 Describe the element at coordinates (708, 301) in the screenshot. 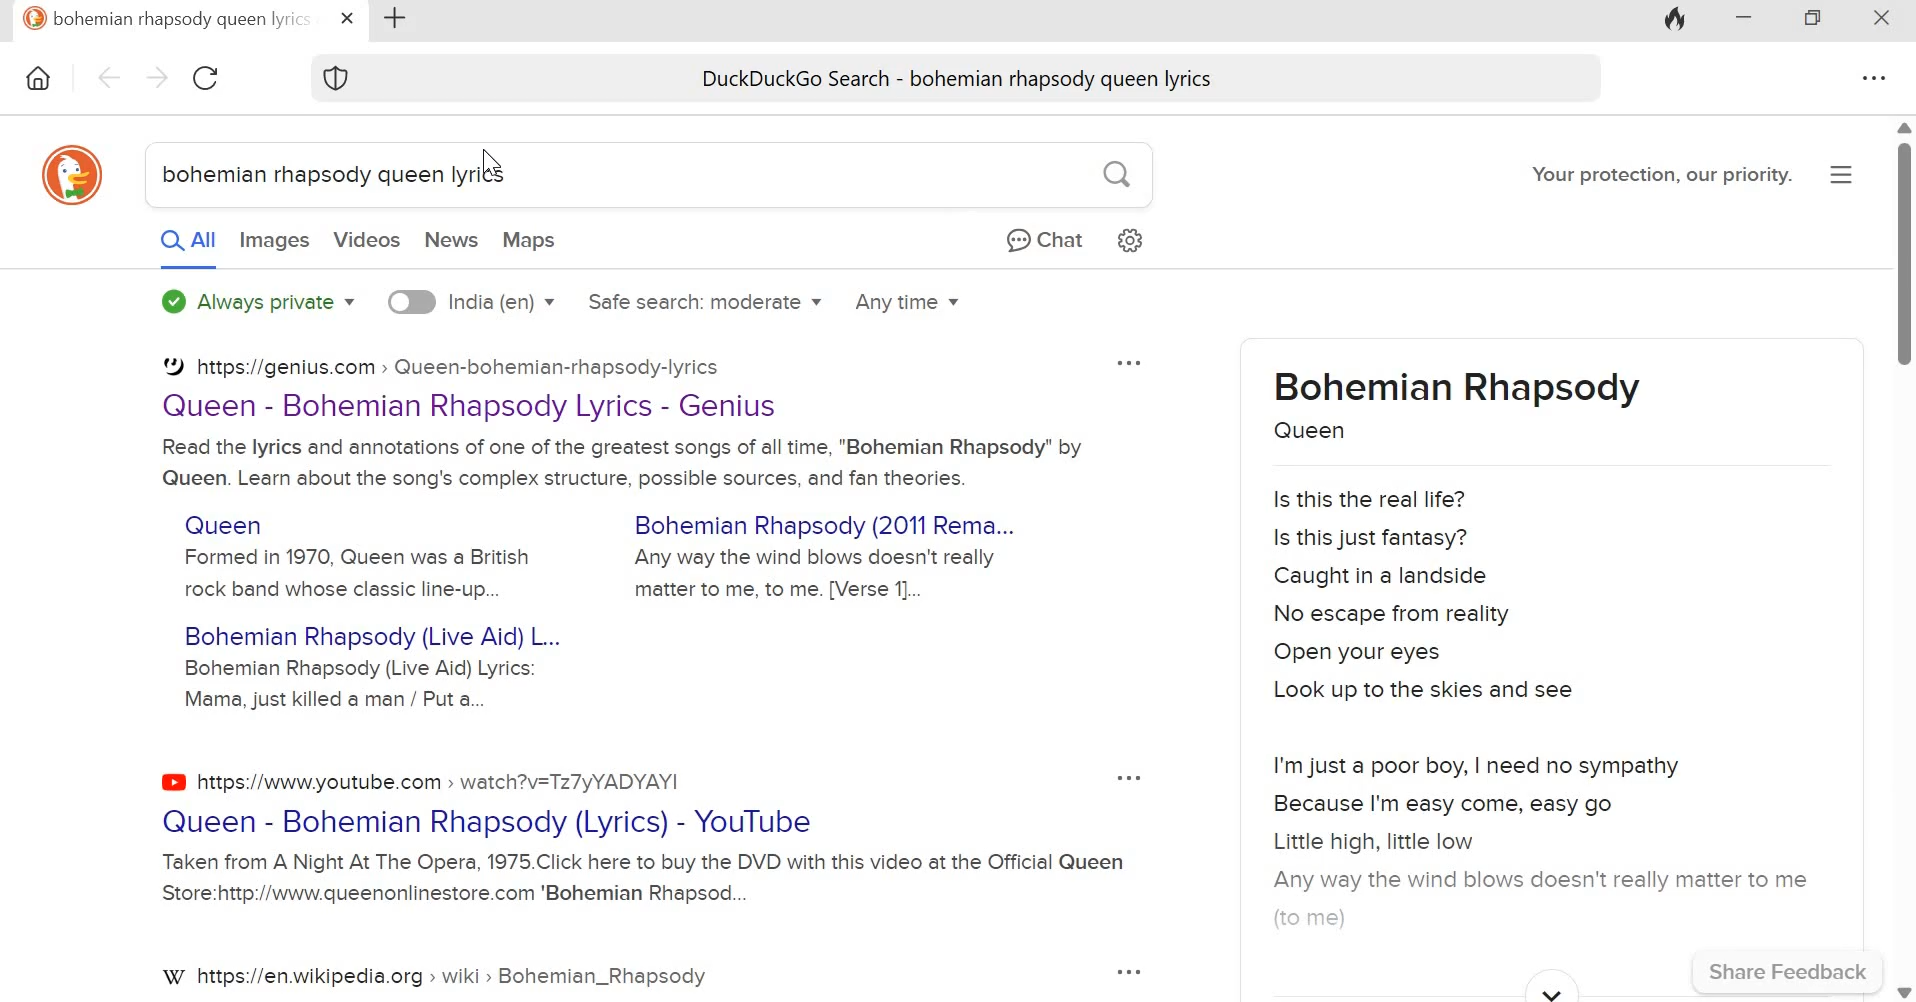

I see `Safe search: moderate` at that location.